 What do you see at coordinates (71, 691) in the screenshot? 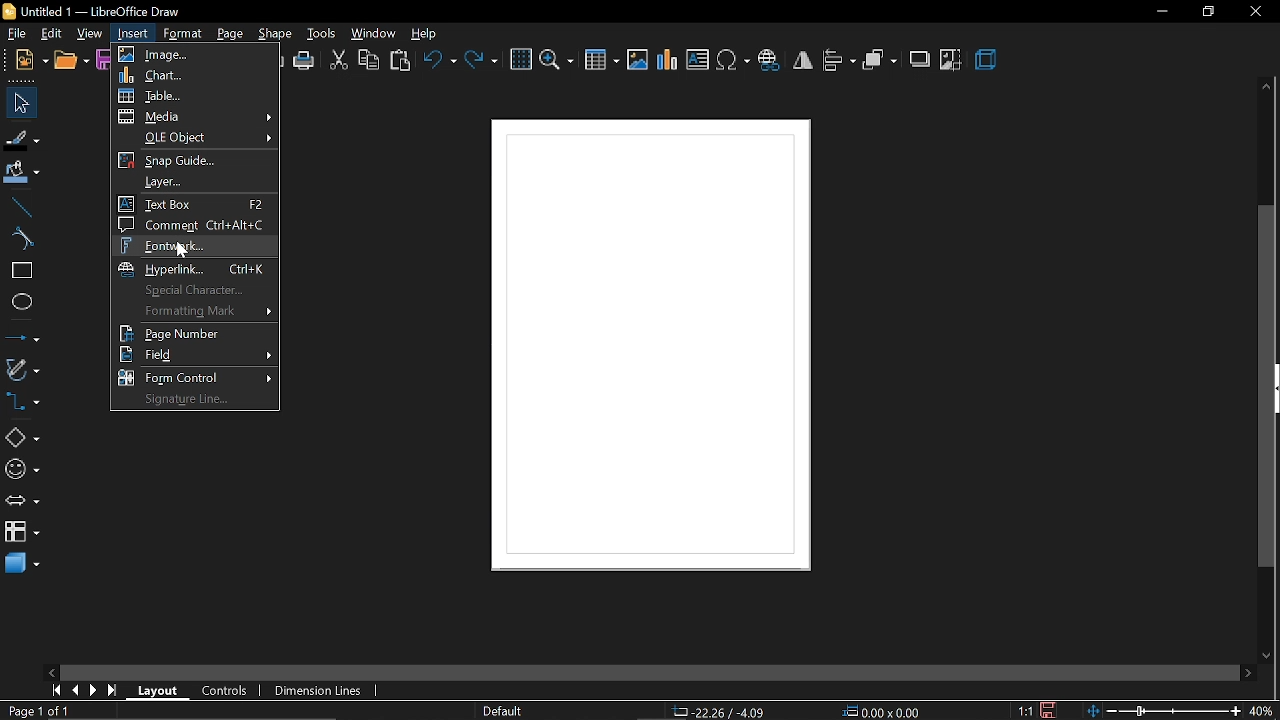
I see `previous page` at bounding box center [71, 691].